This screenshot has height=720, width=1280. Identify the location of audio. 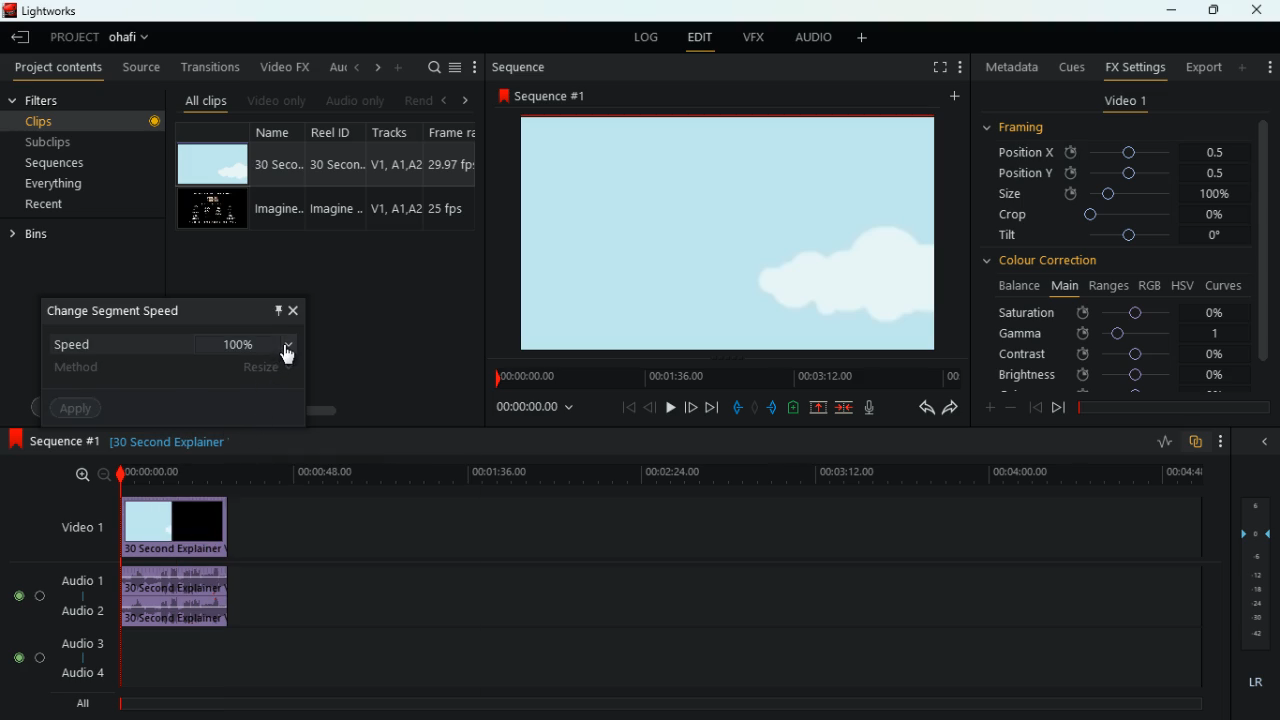
(810, 38).